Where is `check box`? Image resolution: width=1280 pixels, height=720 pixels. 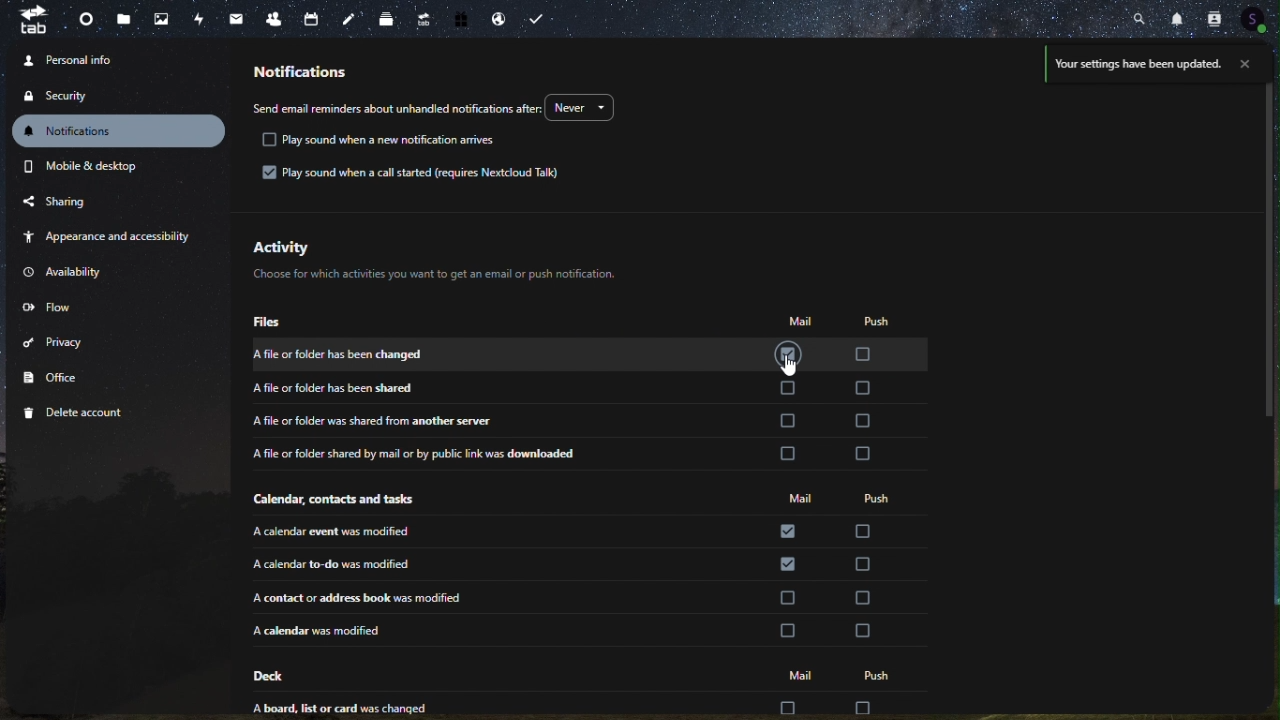
check box is located at coordinates (863, 354).